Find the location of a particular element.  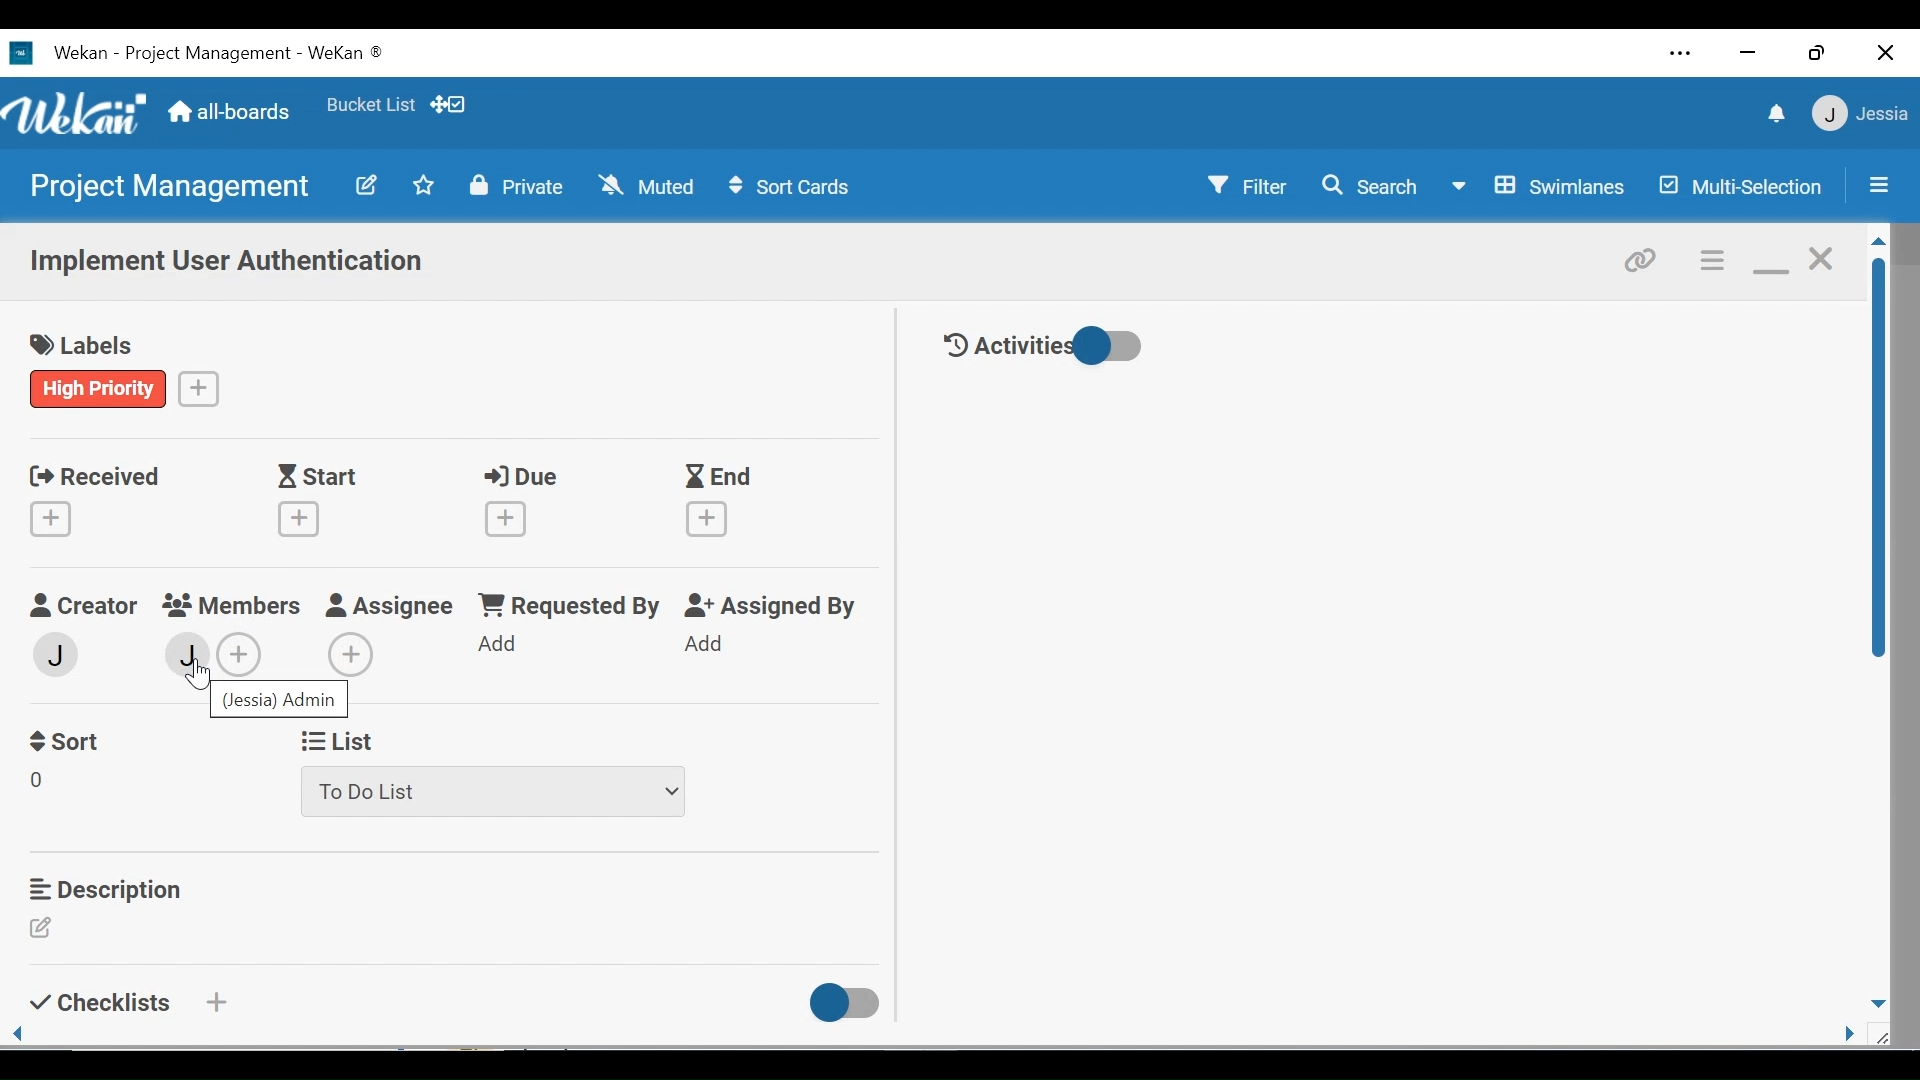

Restore is located at coordinates (1814, 54).